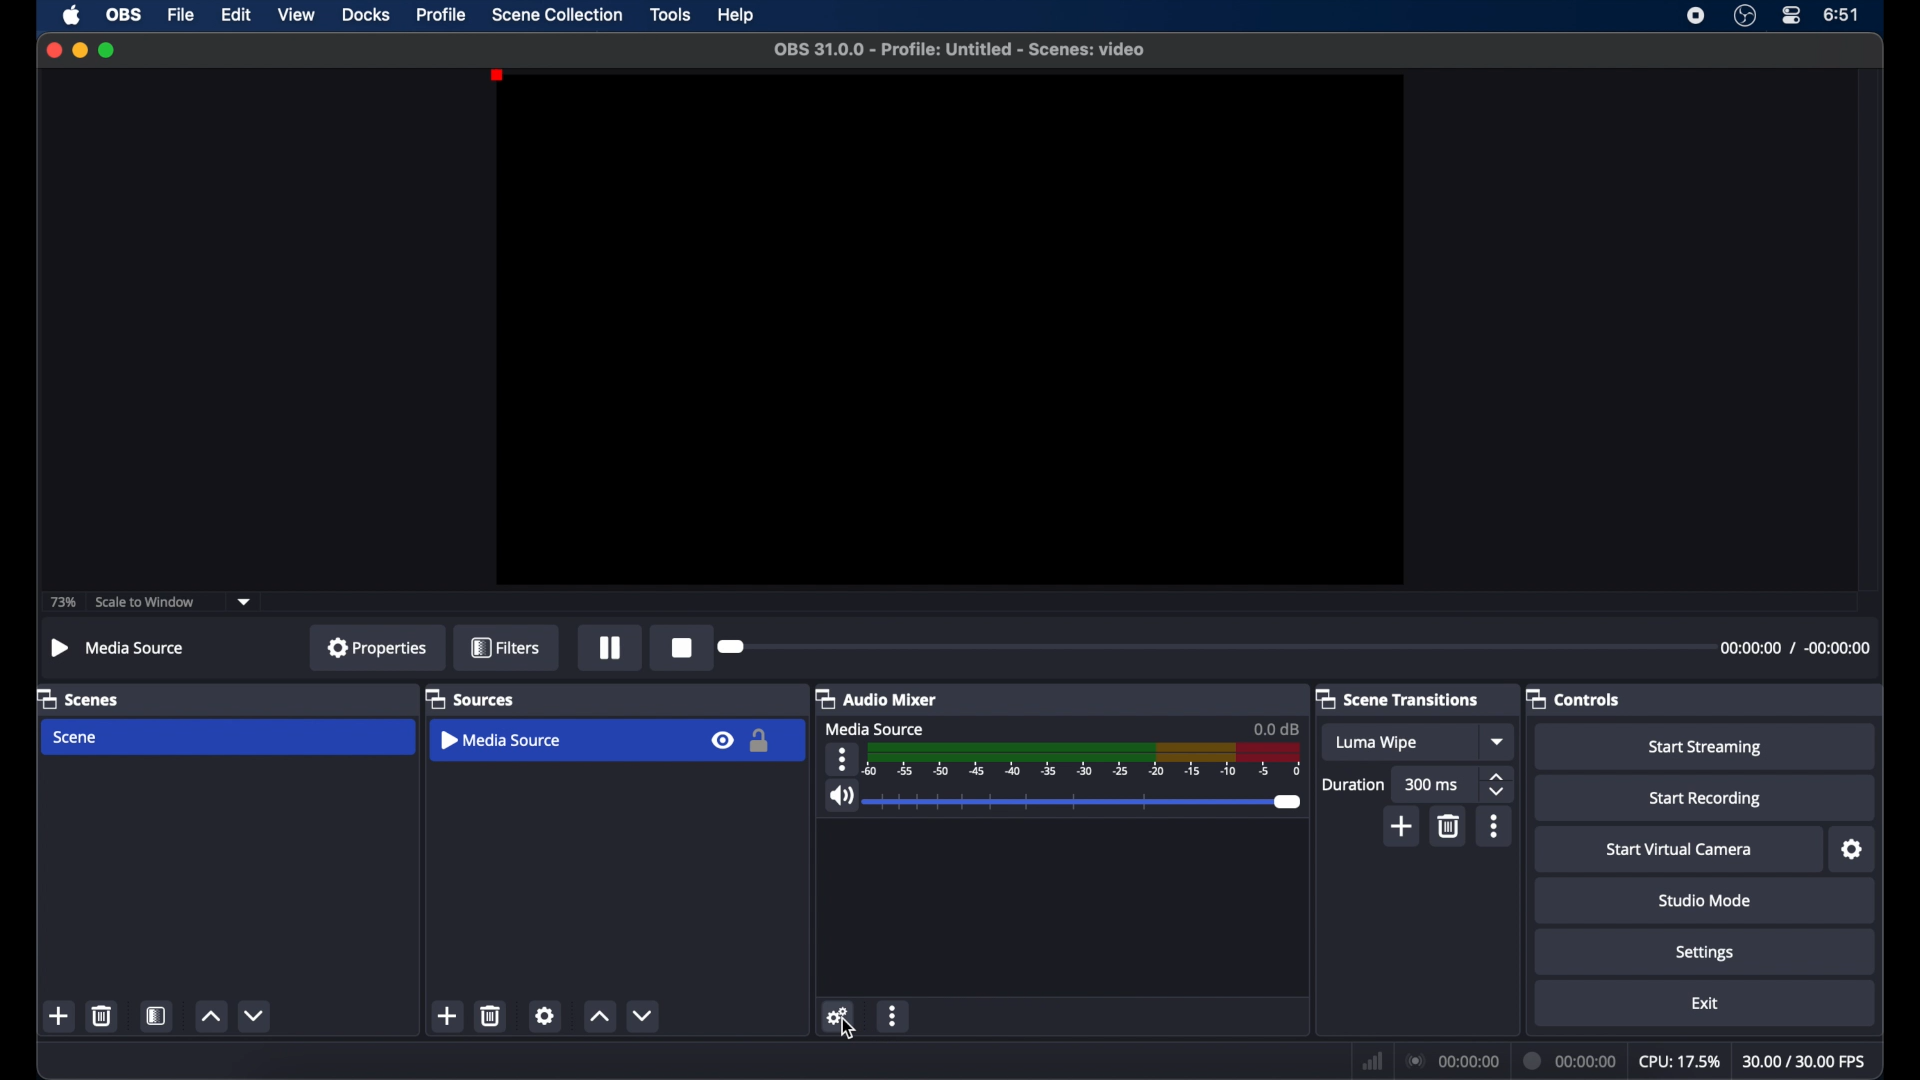 The width and height of the screenshot is (1920, 1080). What do you see at coordinates (1498, 741) in the screenshot?
I see `dropdown` at bounding box center [1498, 741].